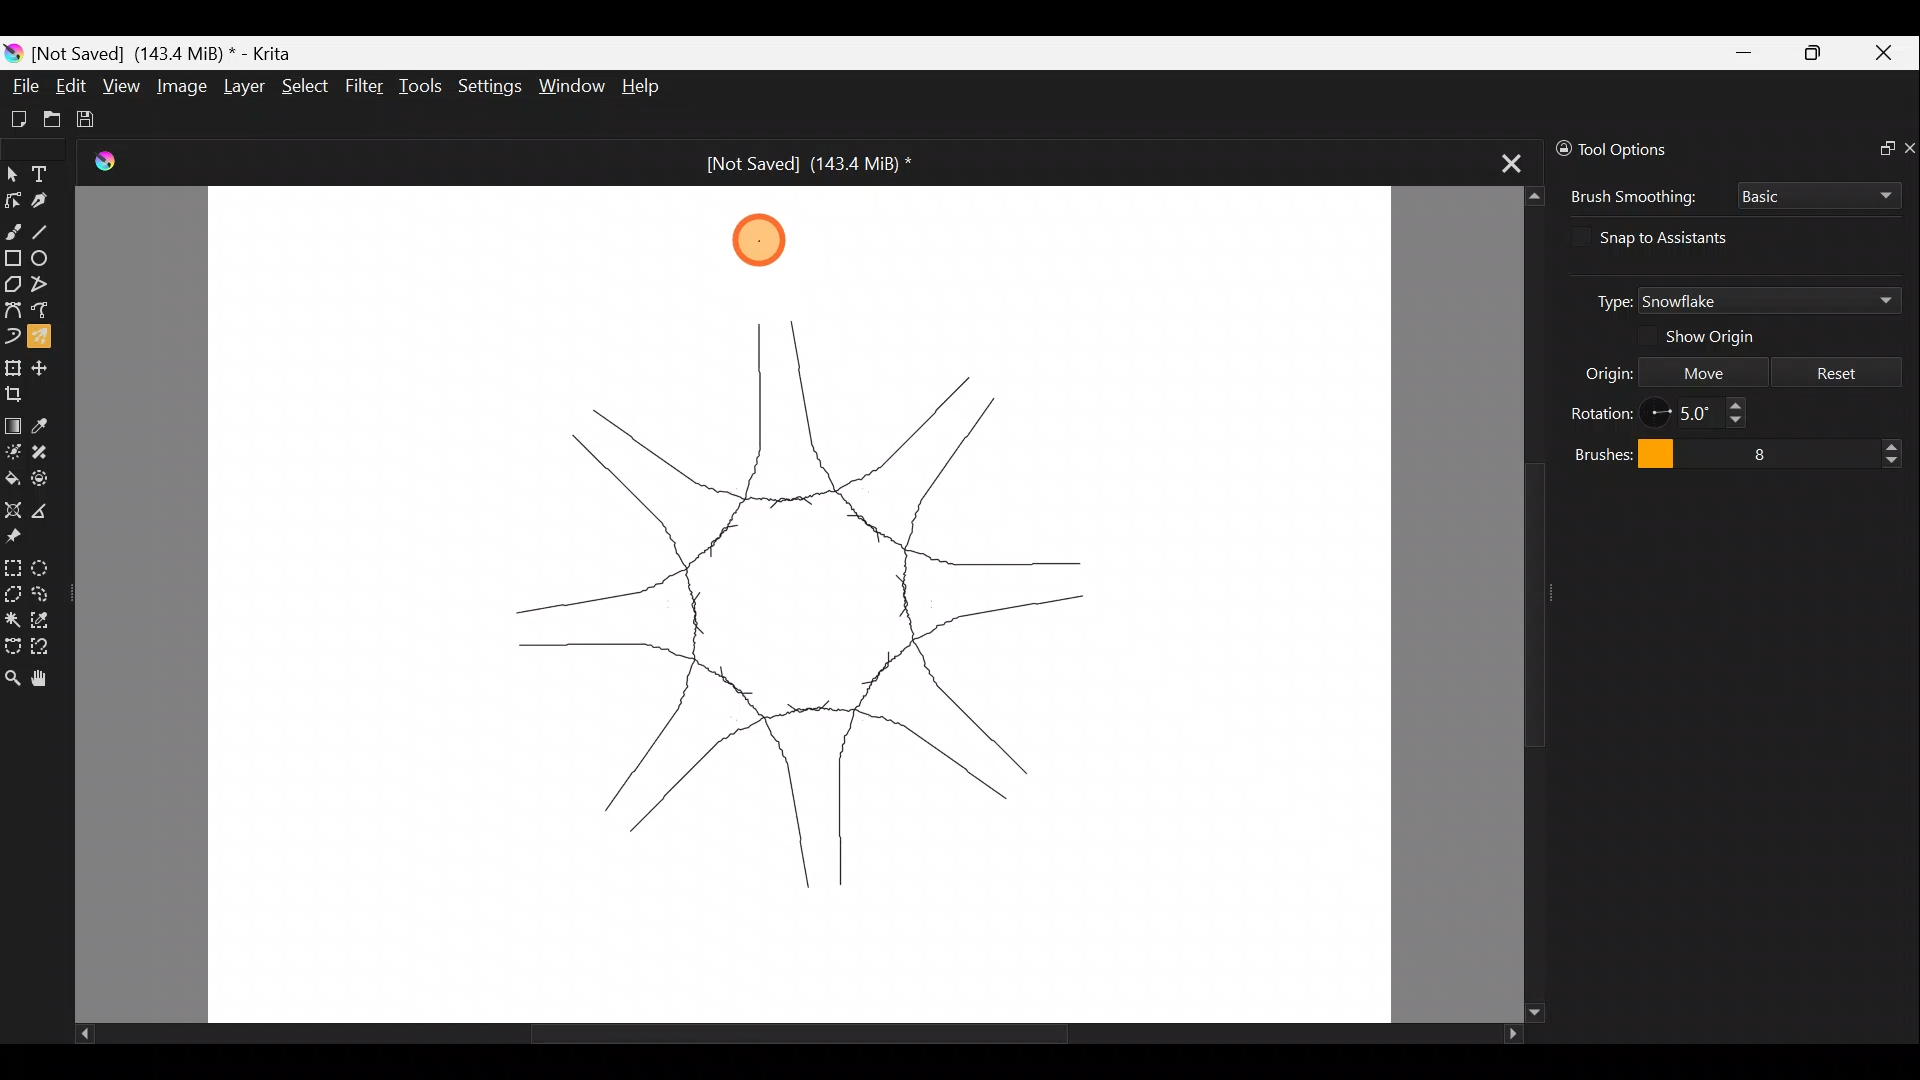 This screenshot has height=1080, width=1920. What do you see at coordinates (12, 681) in the screenshot?
I see `Zoom tool` at bounding box center [12, 681].